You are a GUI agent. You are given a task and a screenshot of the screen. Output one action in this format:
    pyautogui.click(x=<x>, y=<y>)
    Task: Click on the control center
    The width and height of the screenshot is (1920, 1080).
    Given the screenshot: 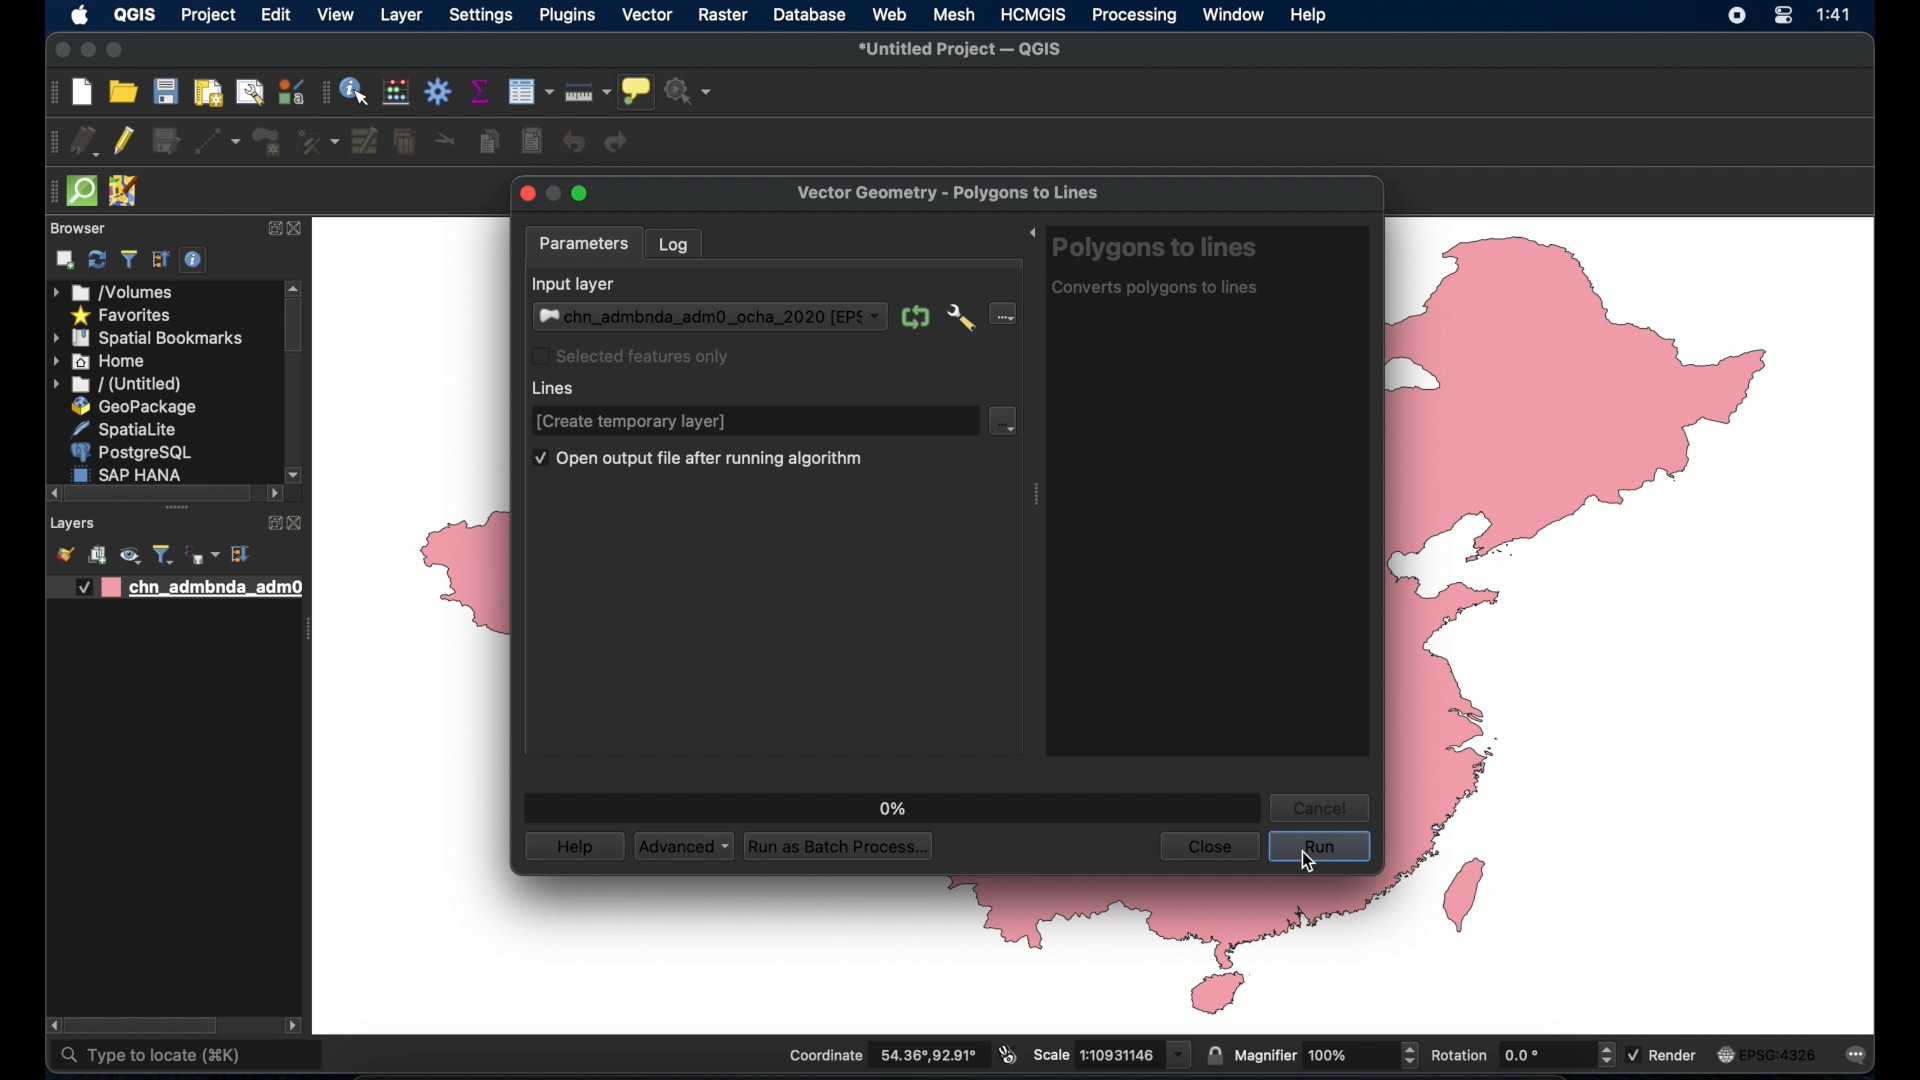 What is the action you would take?
    pyautogui.click(x=1781, y=18)
    